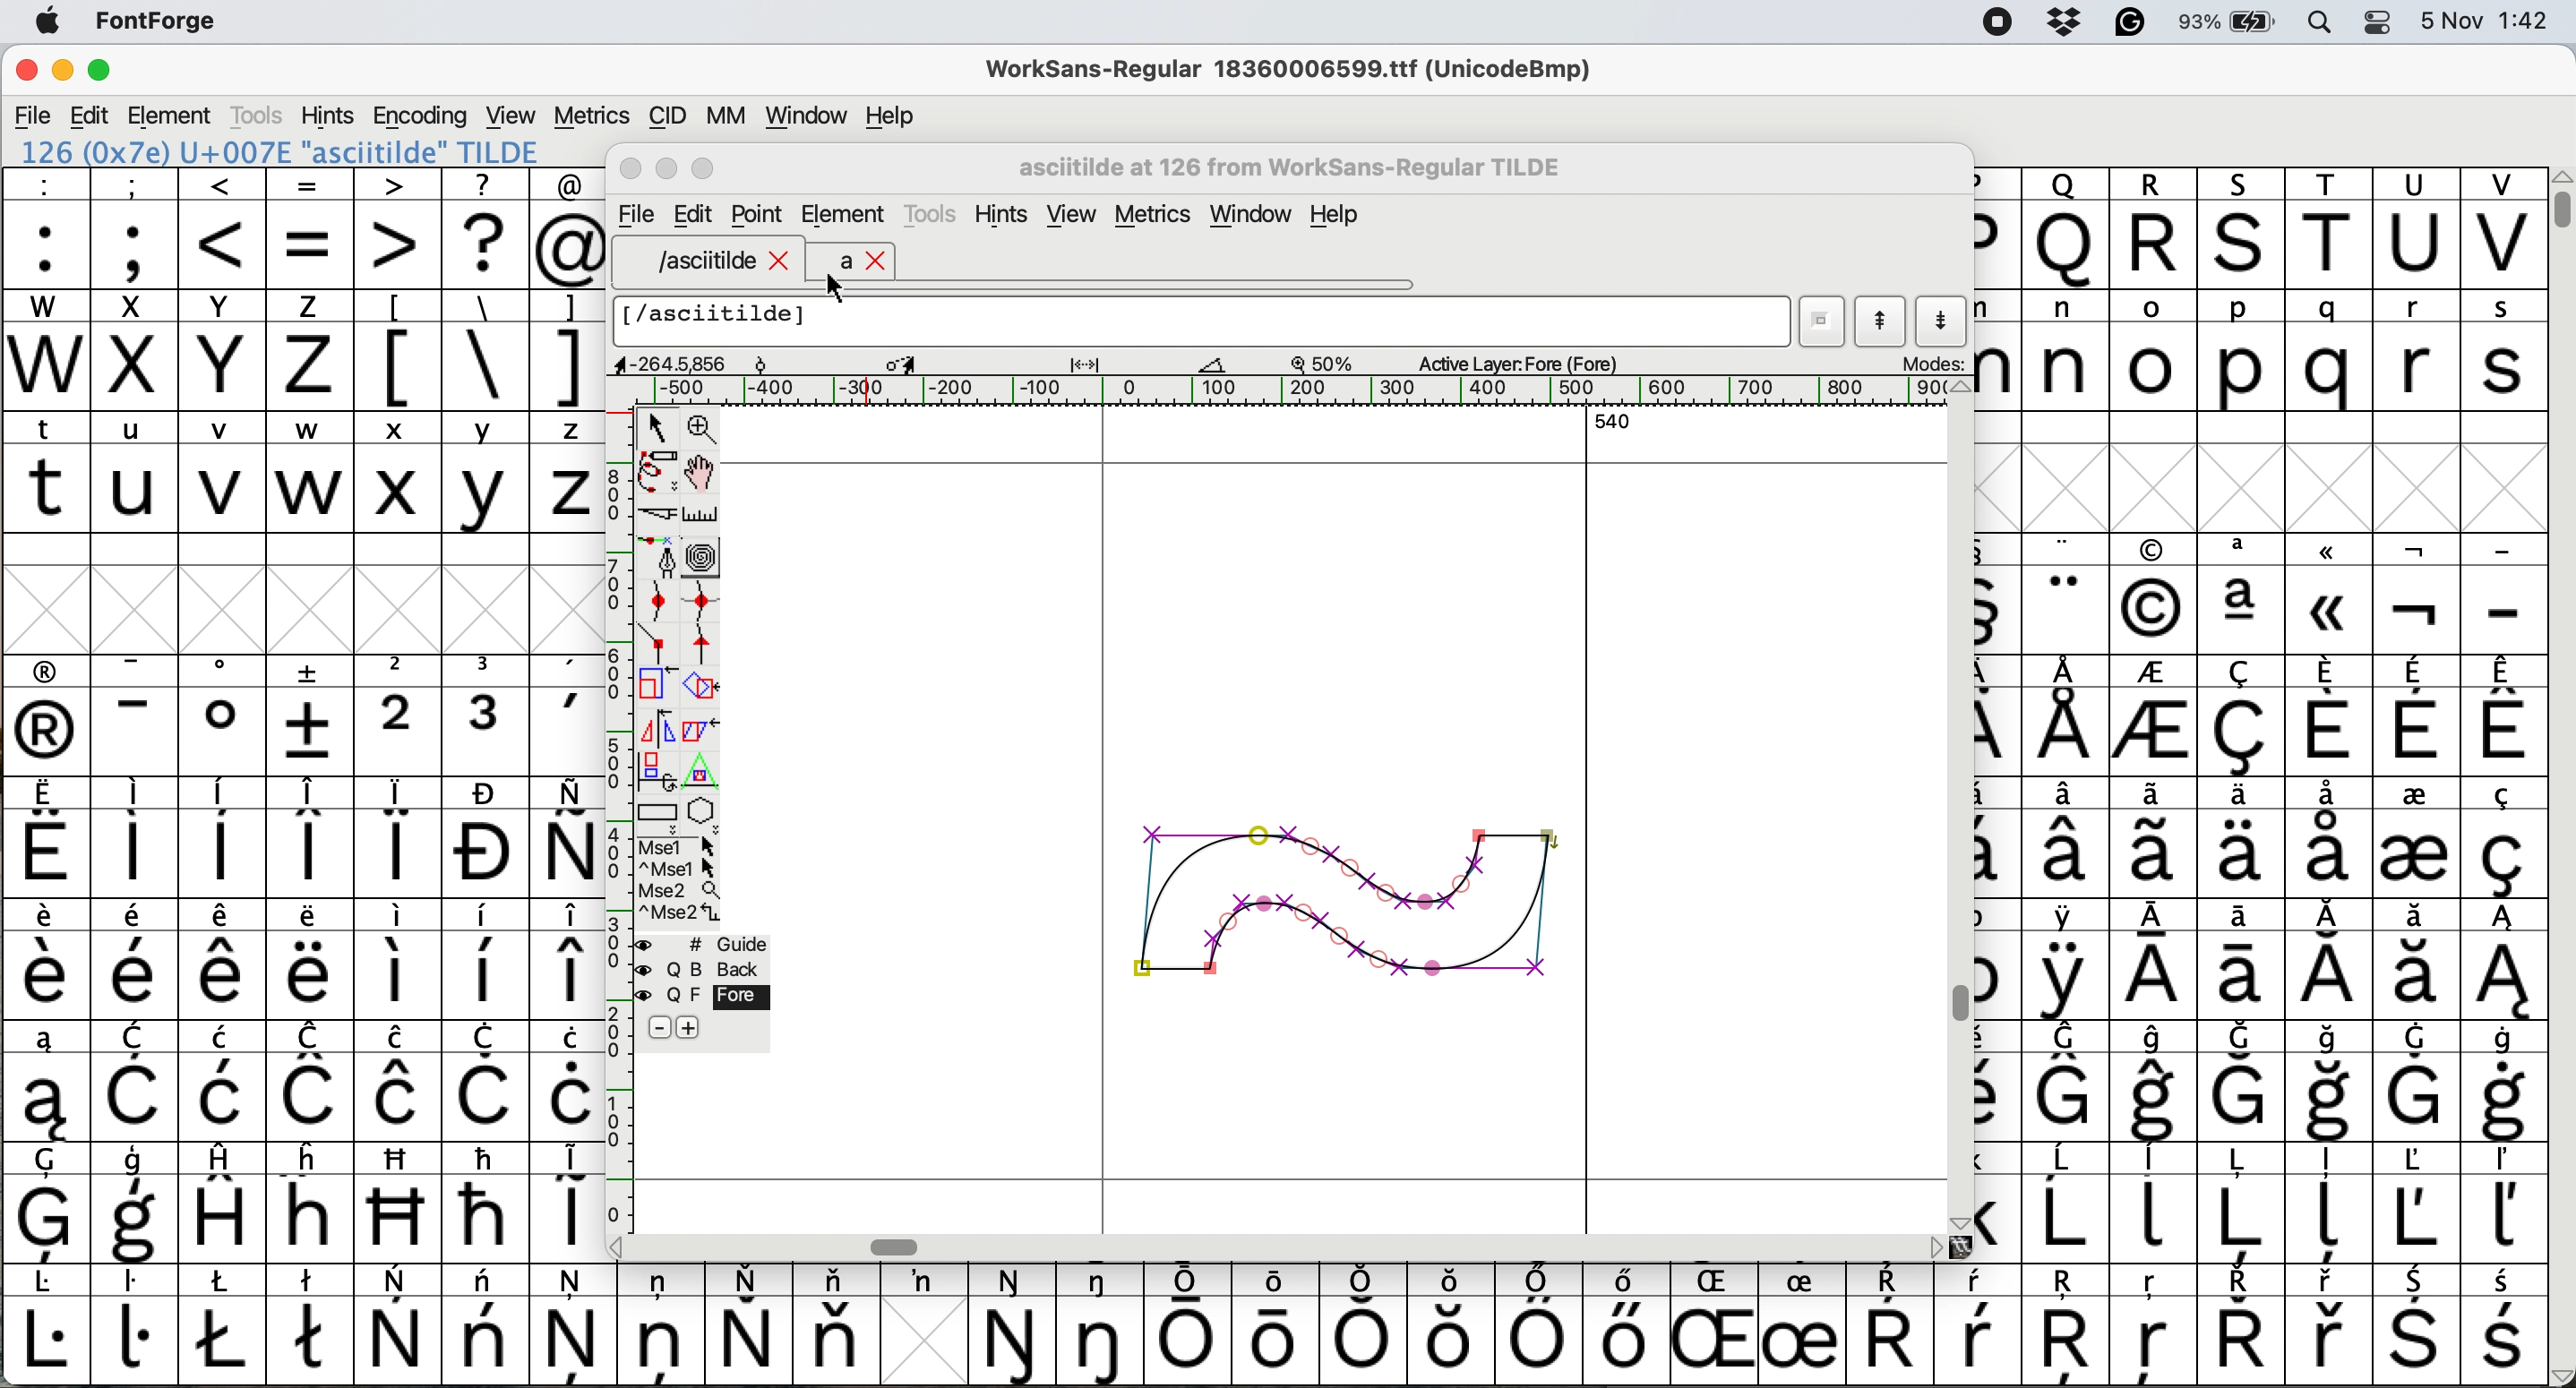  Describe the element at coordinates (659, 683) in the screenshot. I see `scale selection` at that location.